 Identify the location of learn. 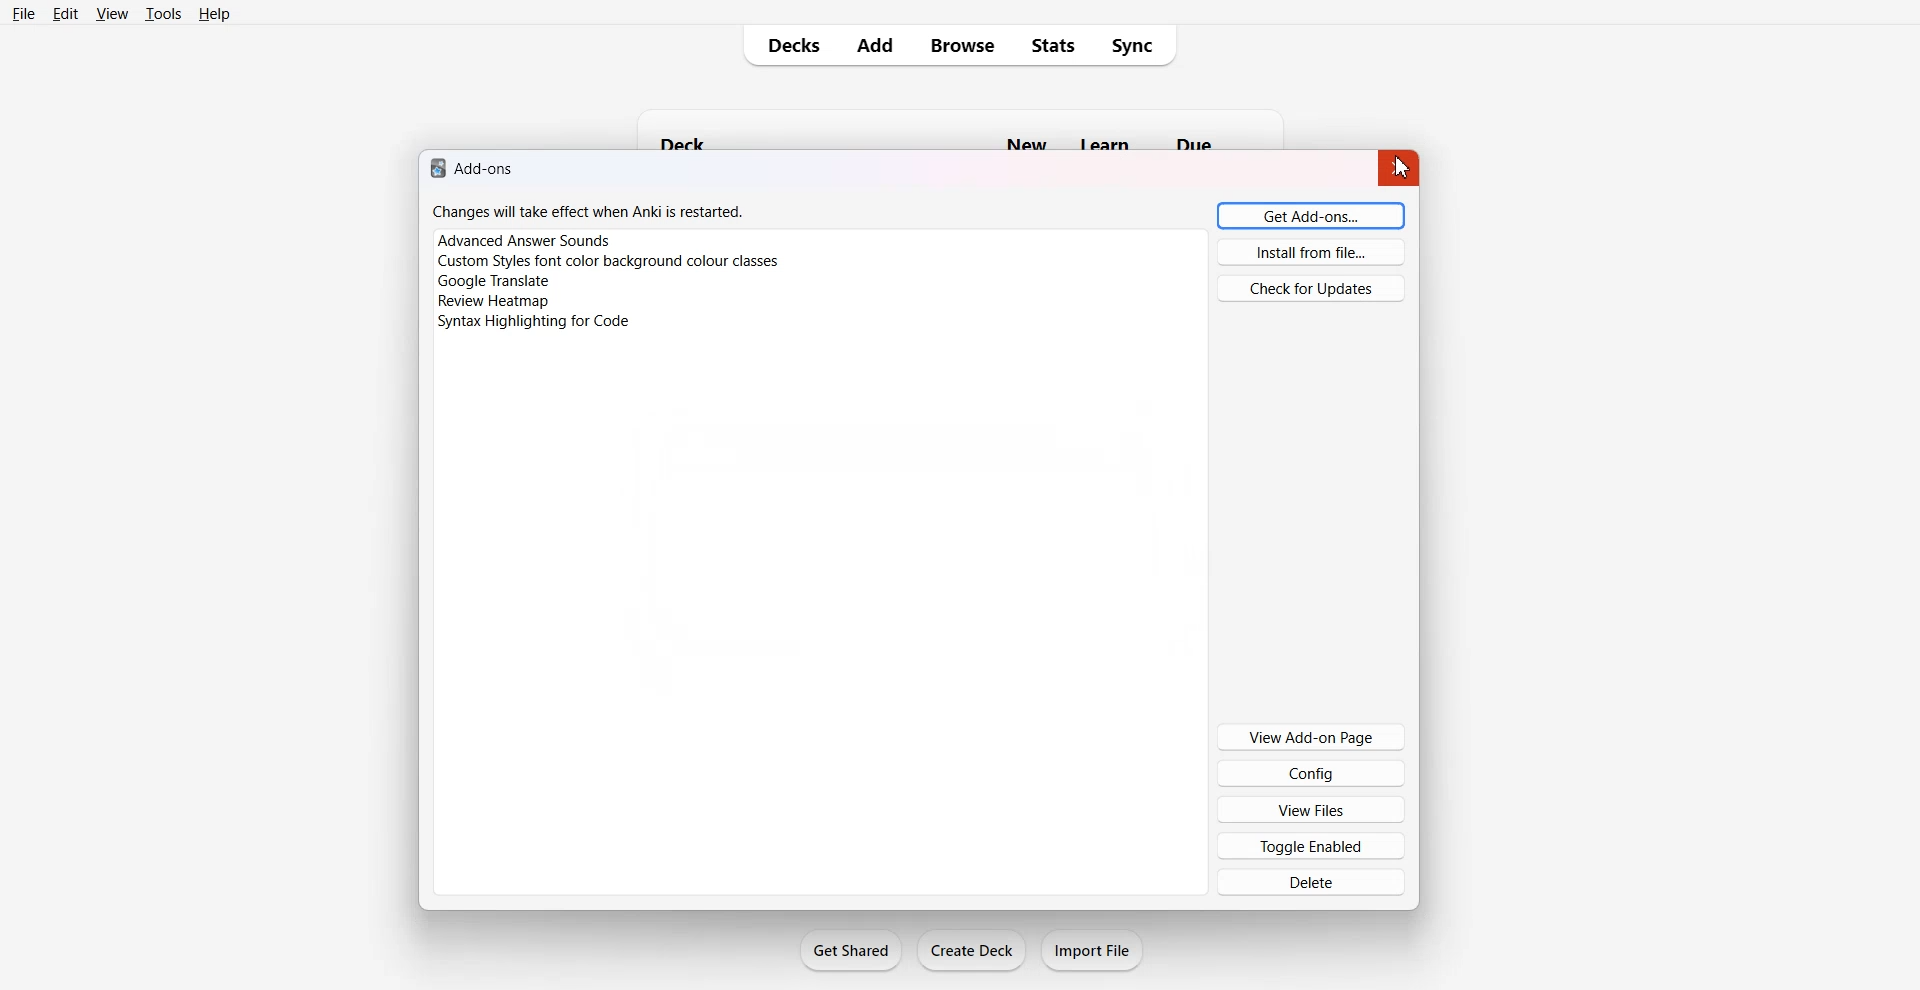
(1106, 143).